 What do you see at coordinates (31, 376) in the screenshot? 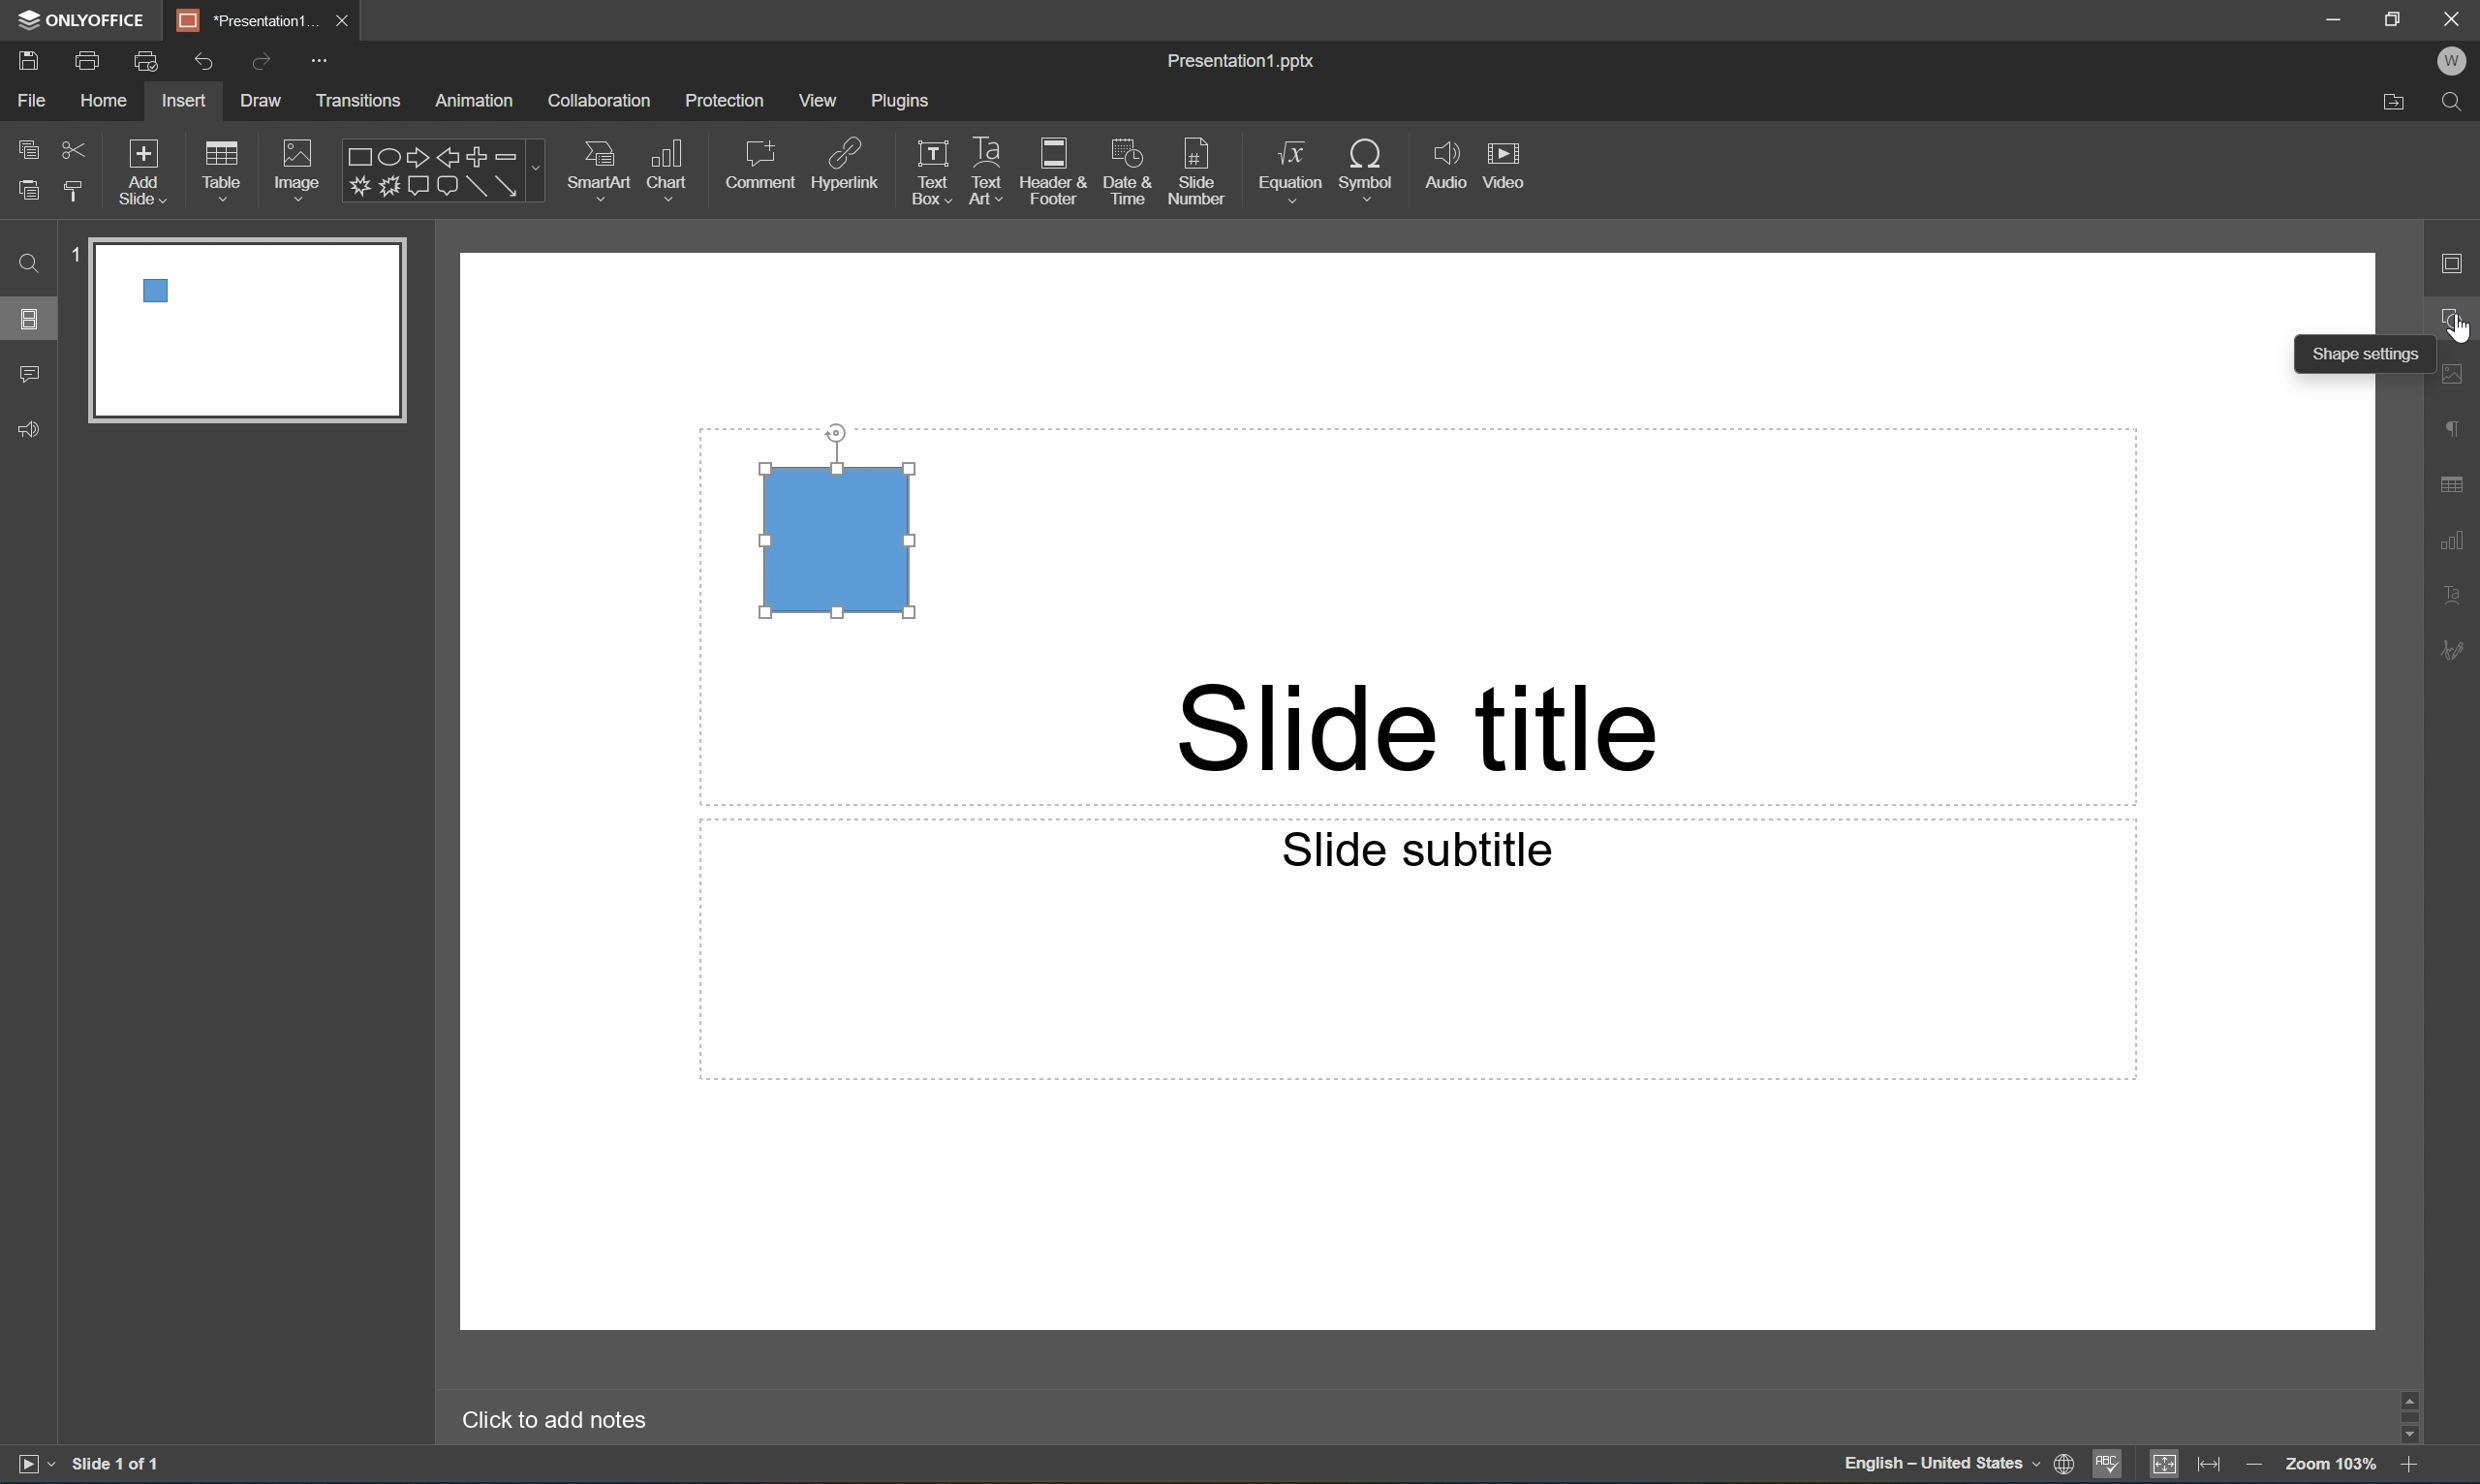
I see `Comment` at bounding box center [31, 376].